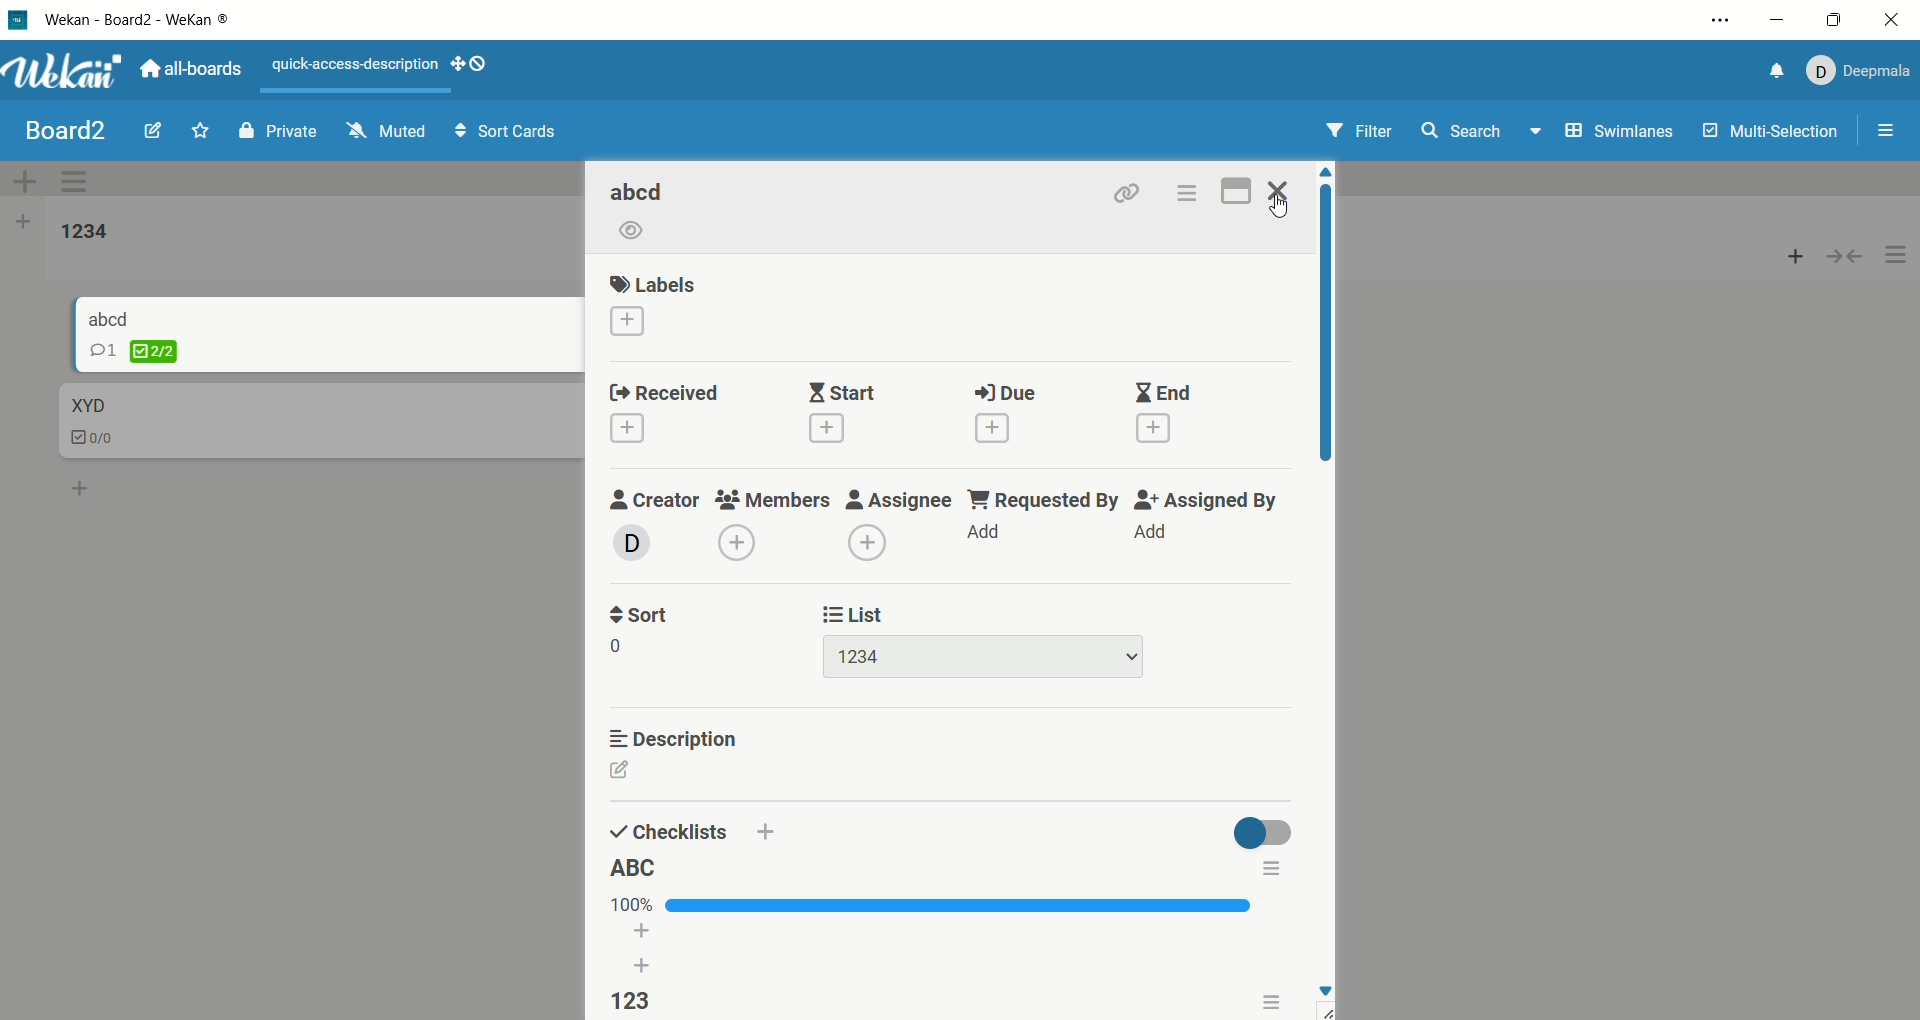 This screenshot has width=1920, height=1020. I want to click on link, so click(1125, 189).